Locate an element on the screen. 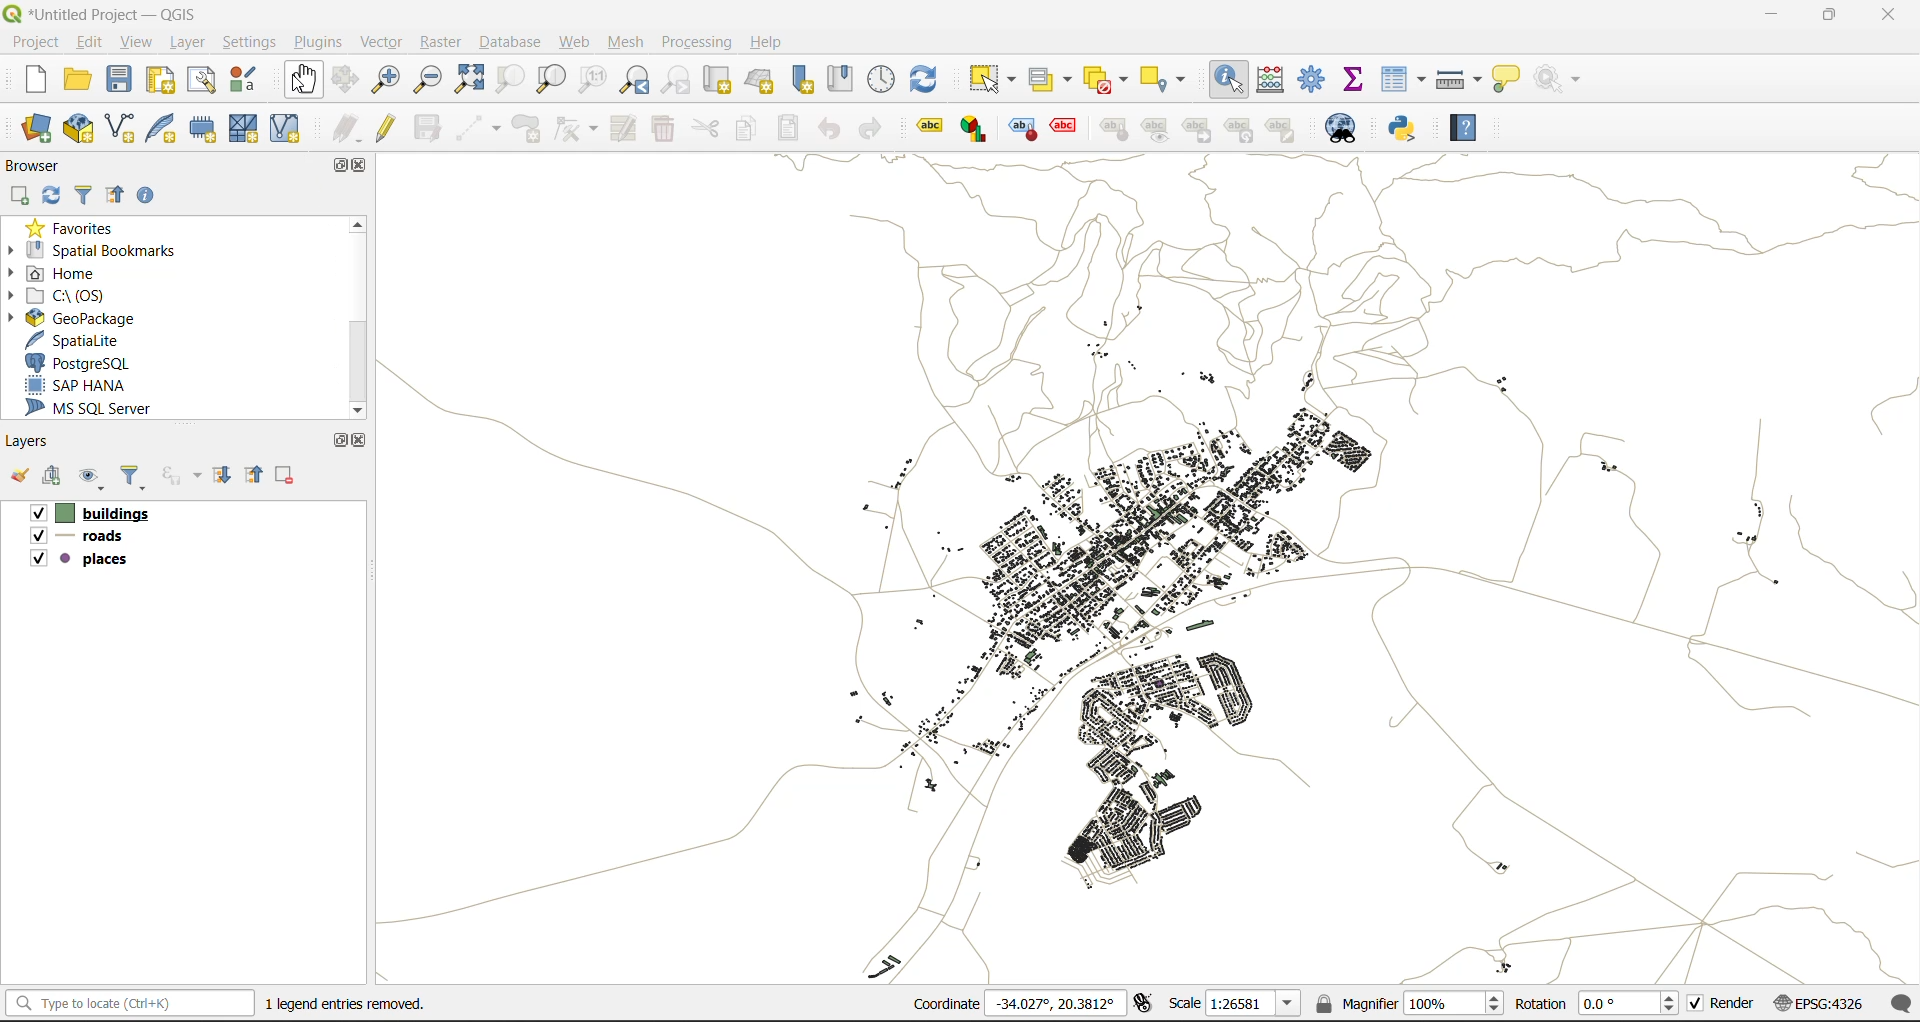 Image resolution: width=1920 pixels, height=1022 pixels. copy is located at coordinates (745, 129).